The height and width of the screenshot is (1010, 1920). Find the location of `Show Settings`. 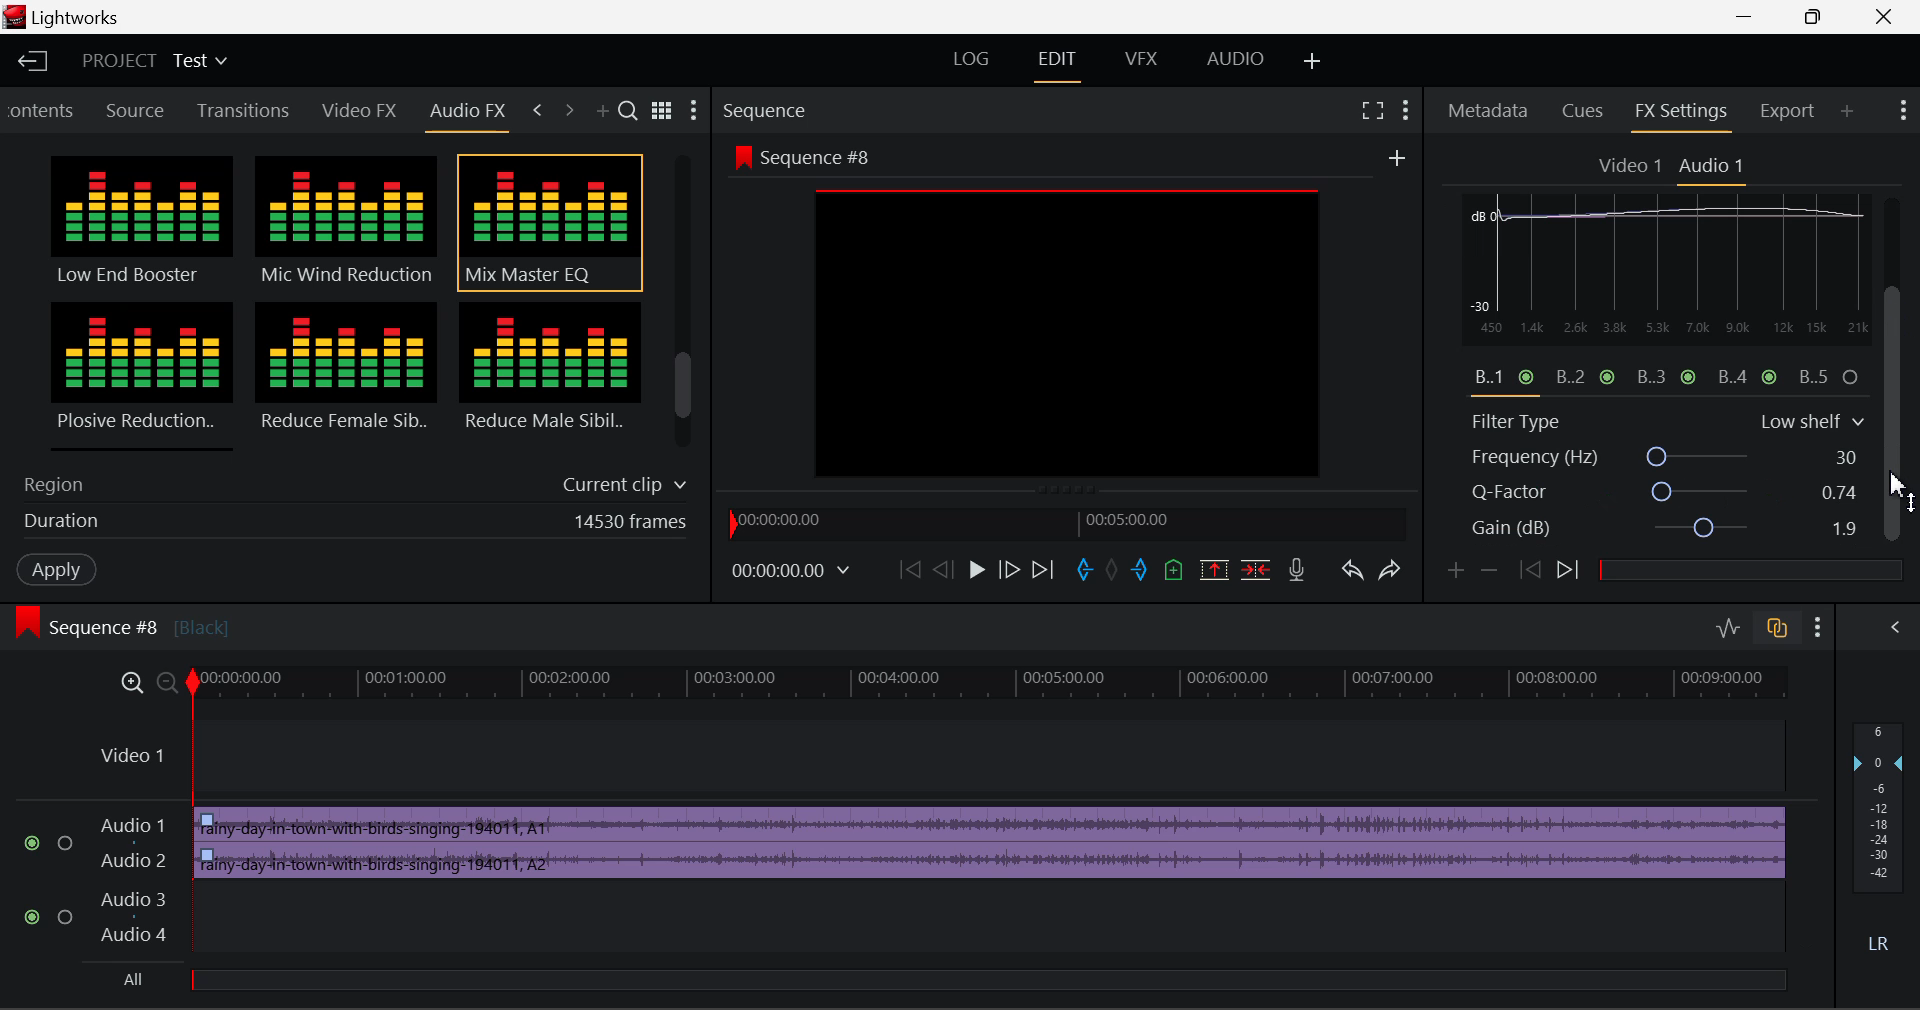

Show Settings is located at coordinates (1406, 110).